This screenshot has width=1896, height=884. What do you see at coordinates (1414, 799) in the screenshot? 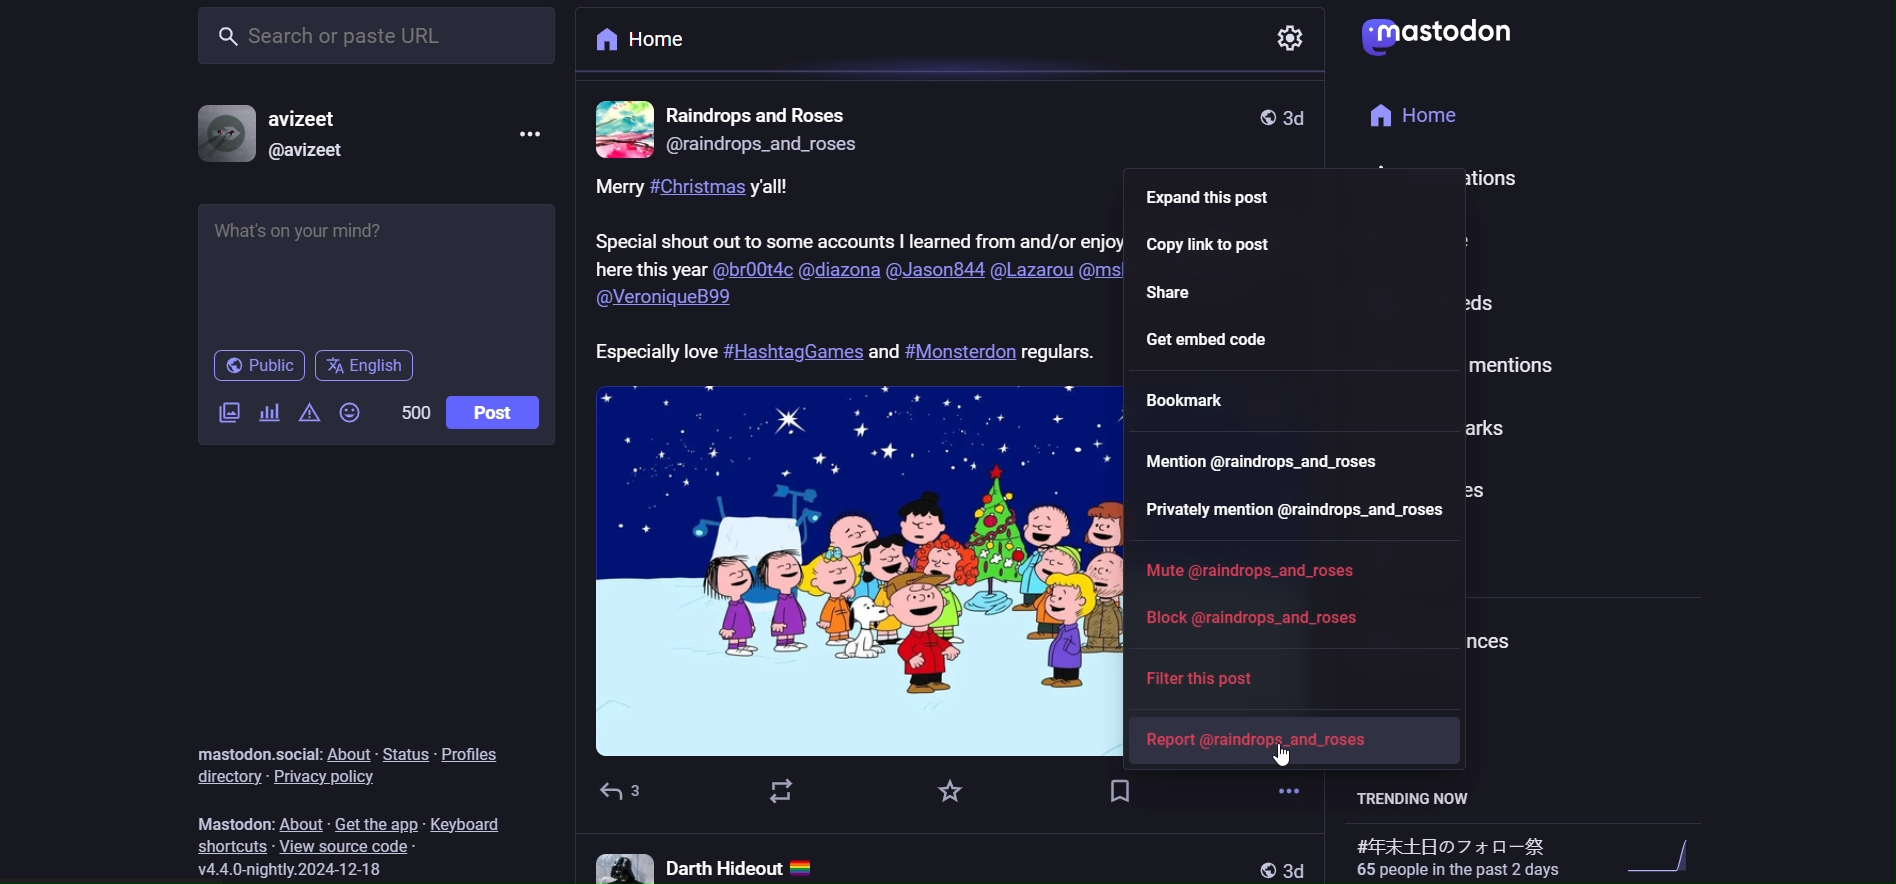
I see `trending now` at bounding box center [1414, 799].